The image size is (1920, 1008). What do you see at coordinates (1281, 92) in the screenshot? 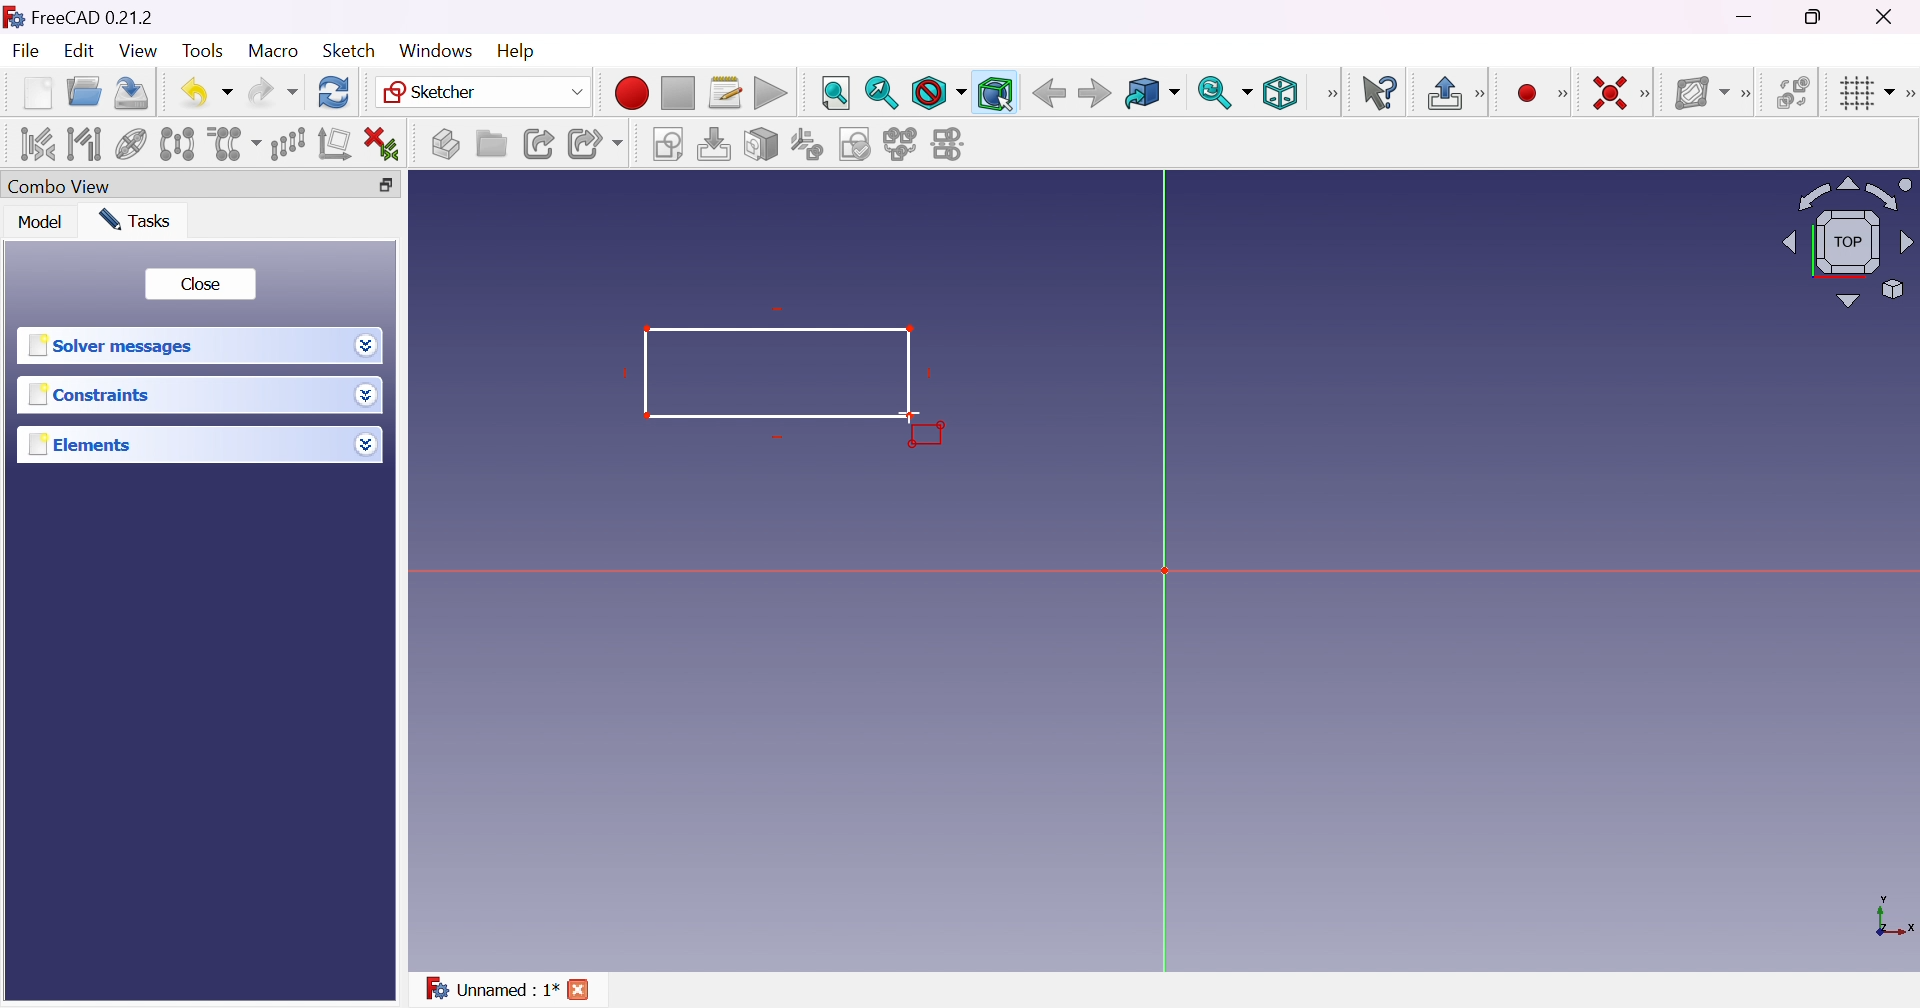
I see `Isometric` at bounding box center [1281, 92].